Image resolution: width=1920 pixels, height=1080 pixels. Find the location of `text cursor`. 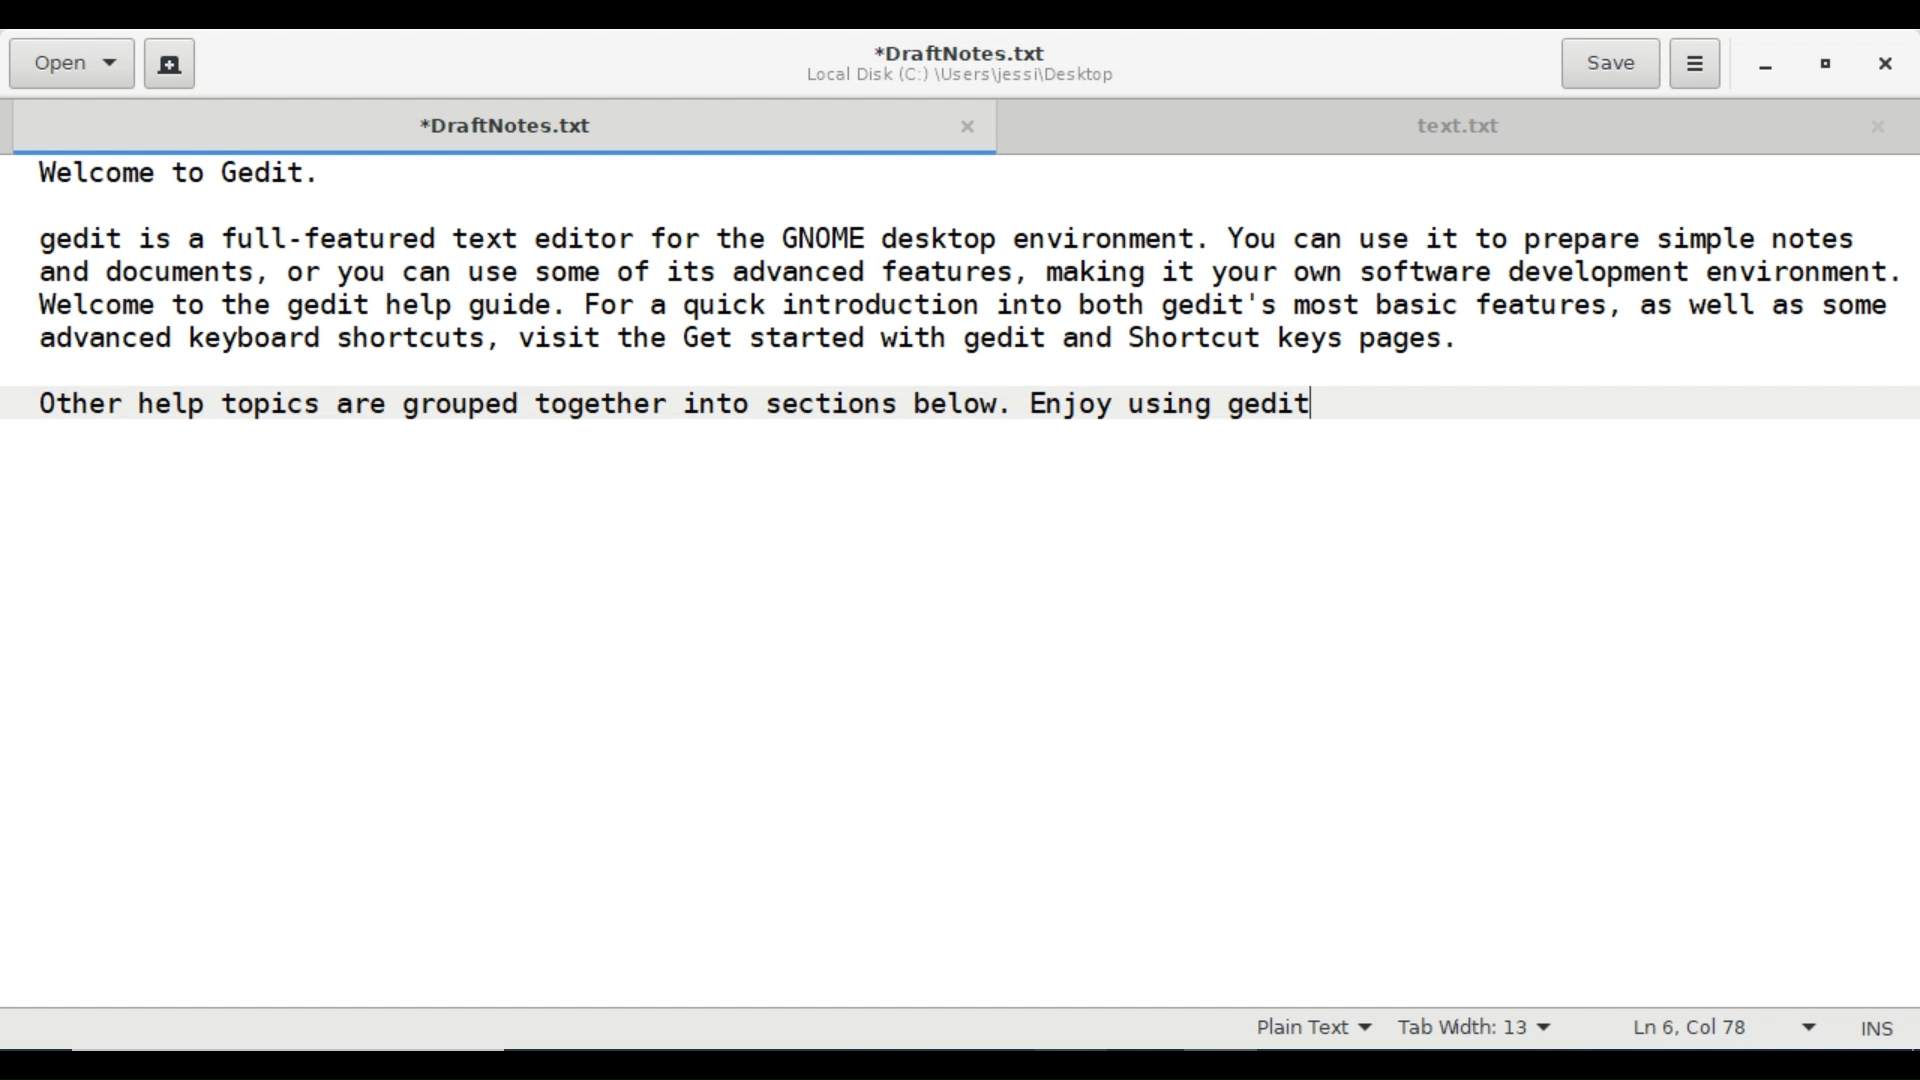

text cursor is located at coordinates (1315, 408).